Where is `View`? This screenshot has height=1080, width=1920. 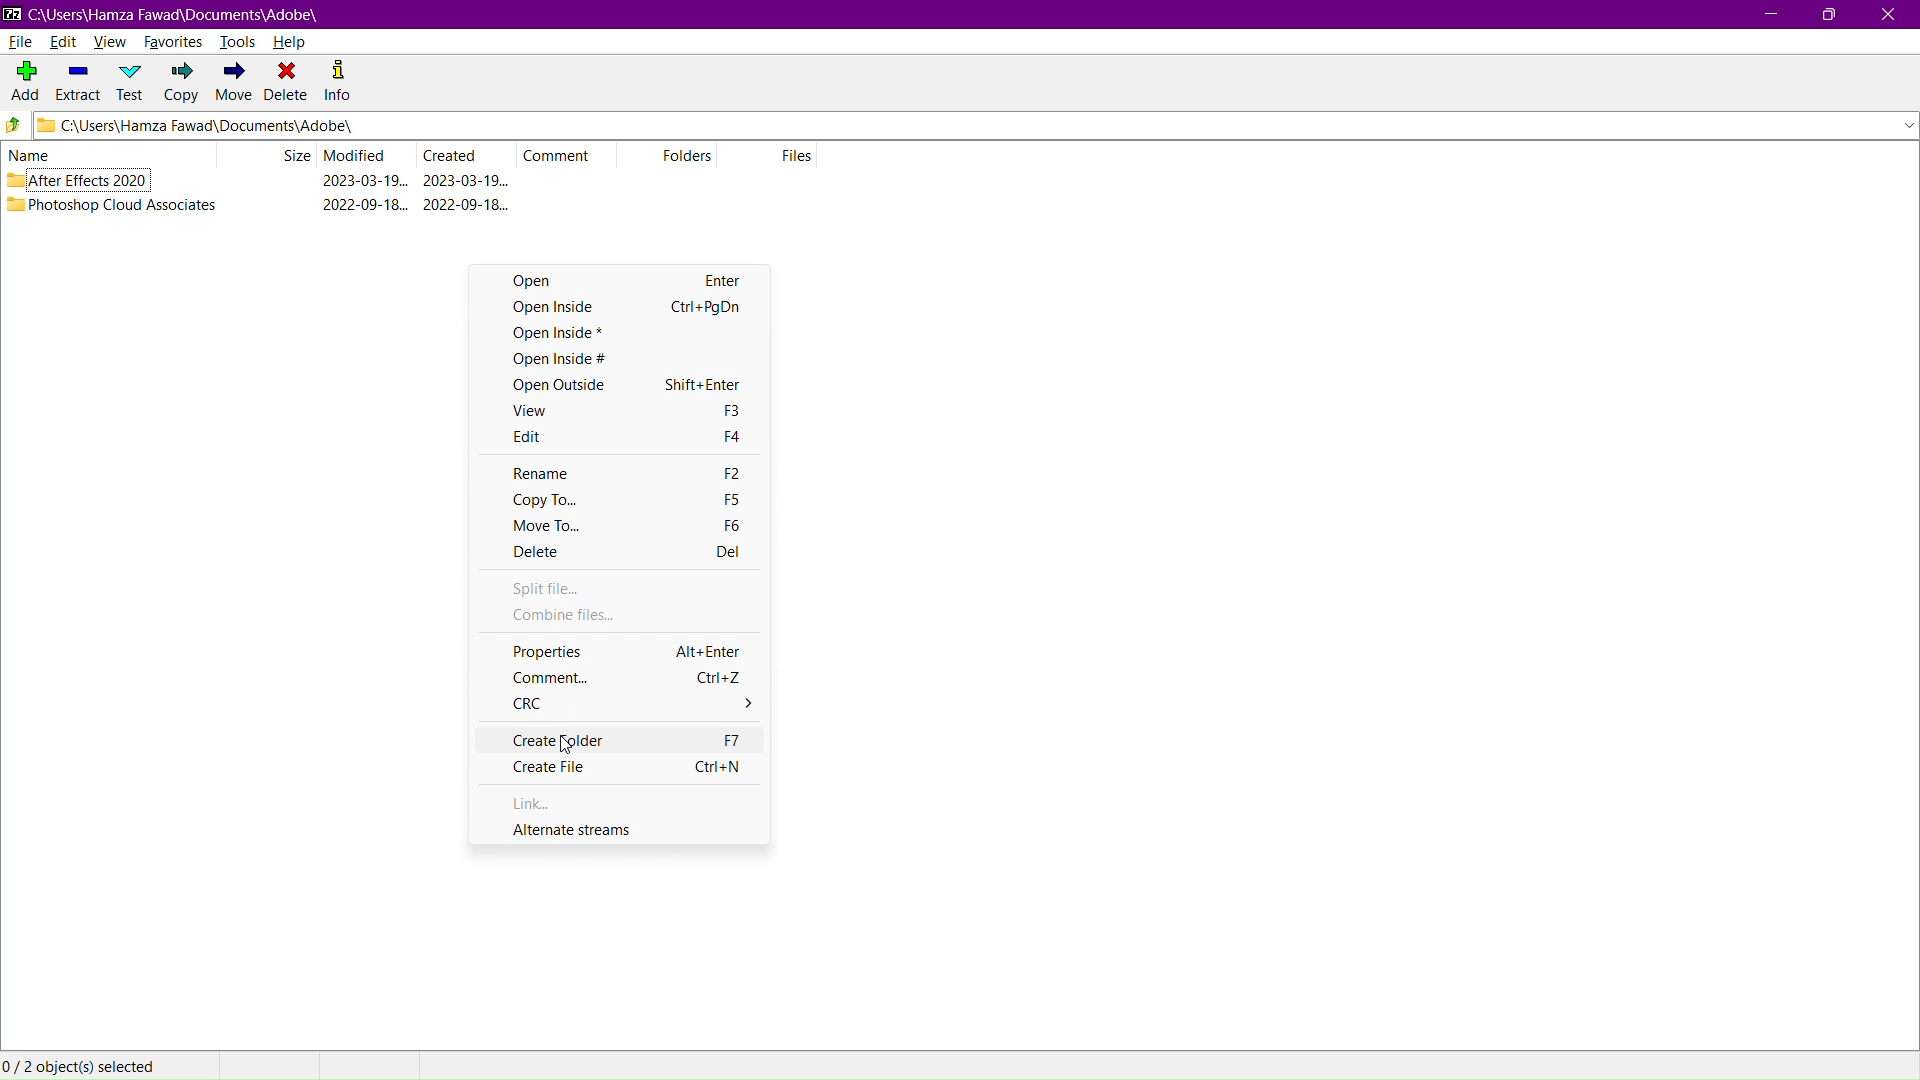
View is located at coordinates (616, 410).